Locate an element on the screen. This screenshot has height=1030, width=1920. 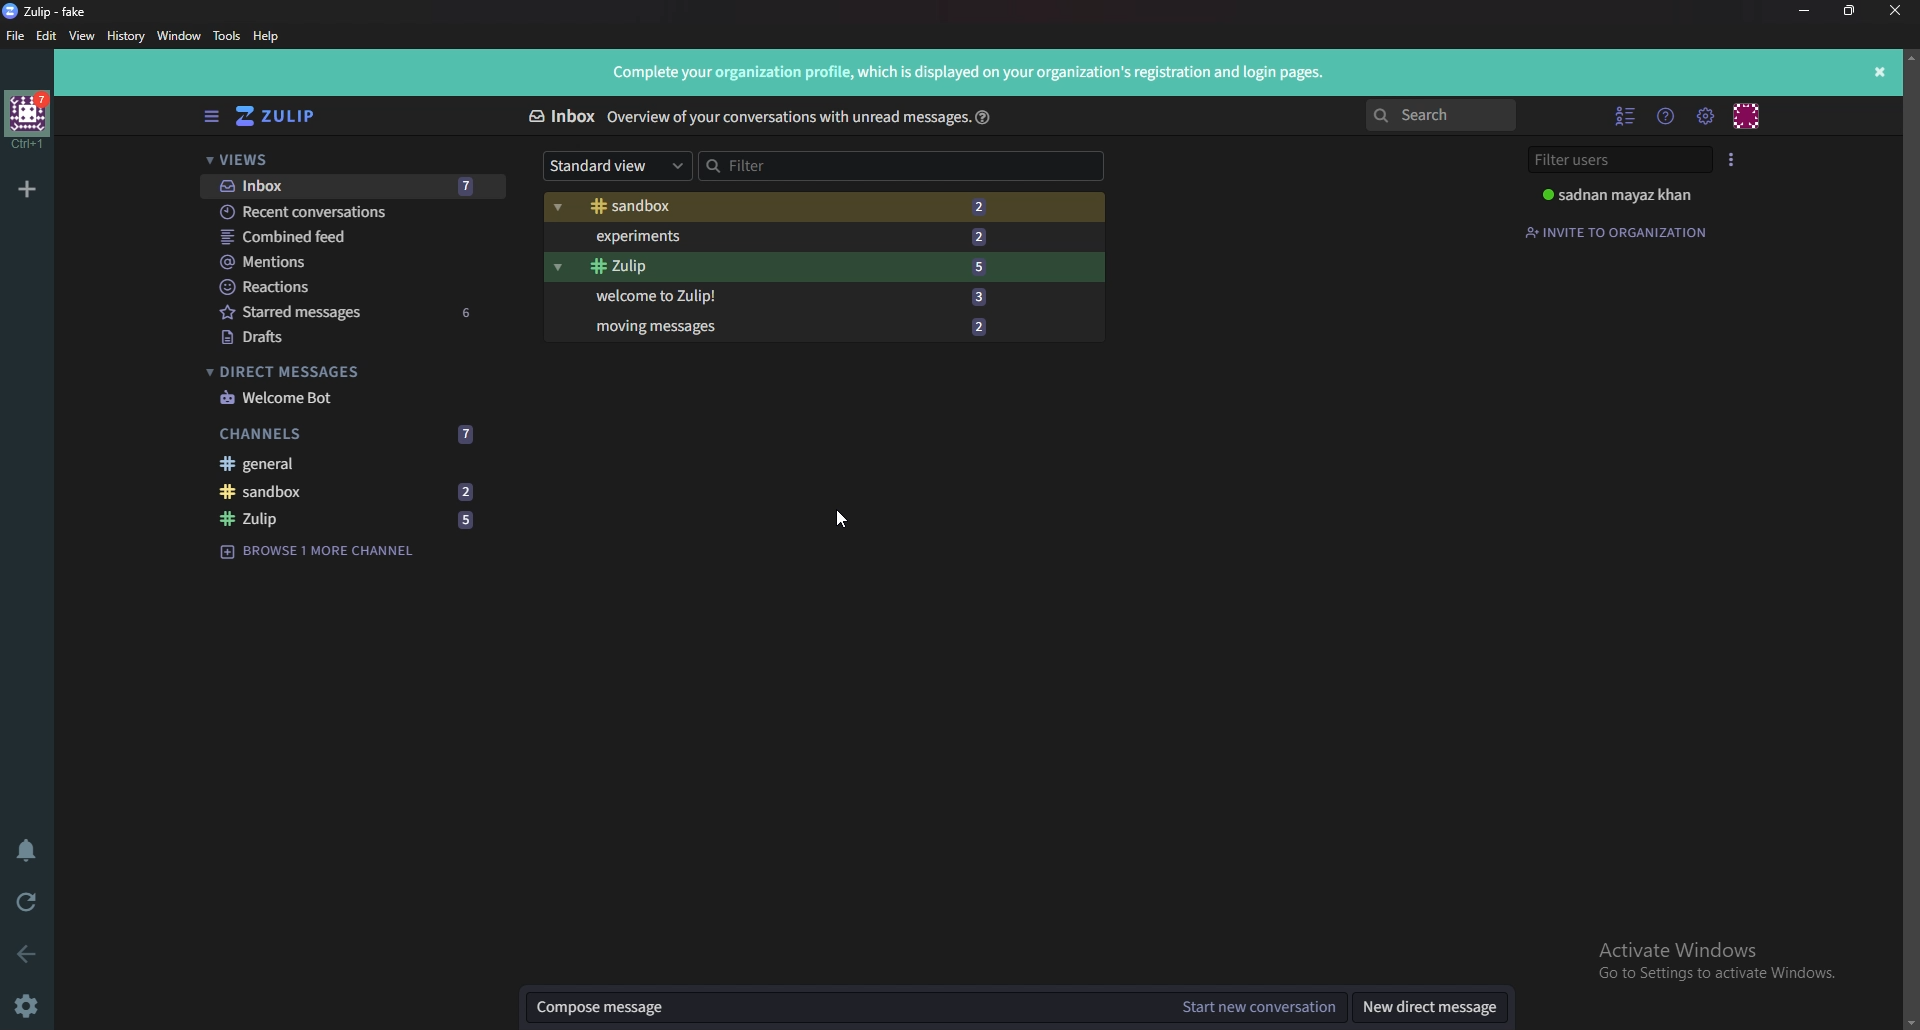
Cursor is located at coordinates (844, 519).